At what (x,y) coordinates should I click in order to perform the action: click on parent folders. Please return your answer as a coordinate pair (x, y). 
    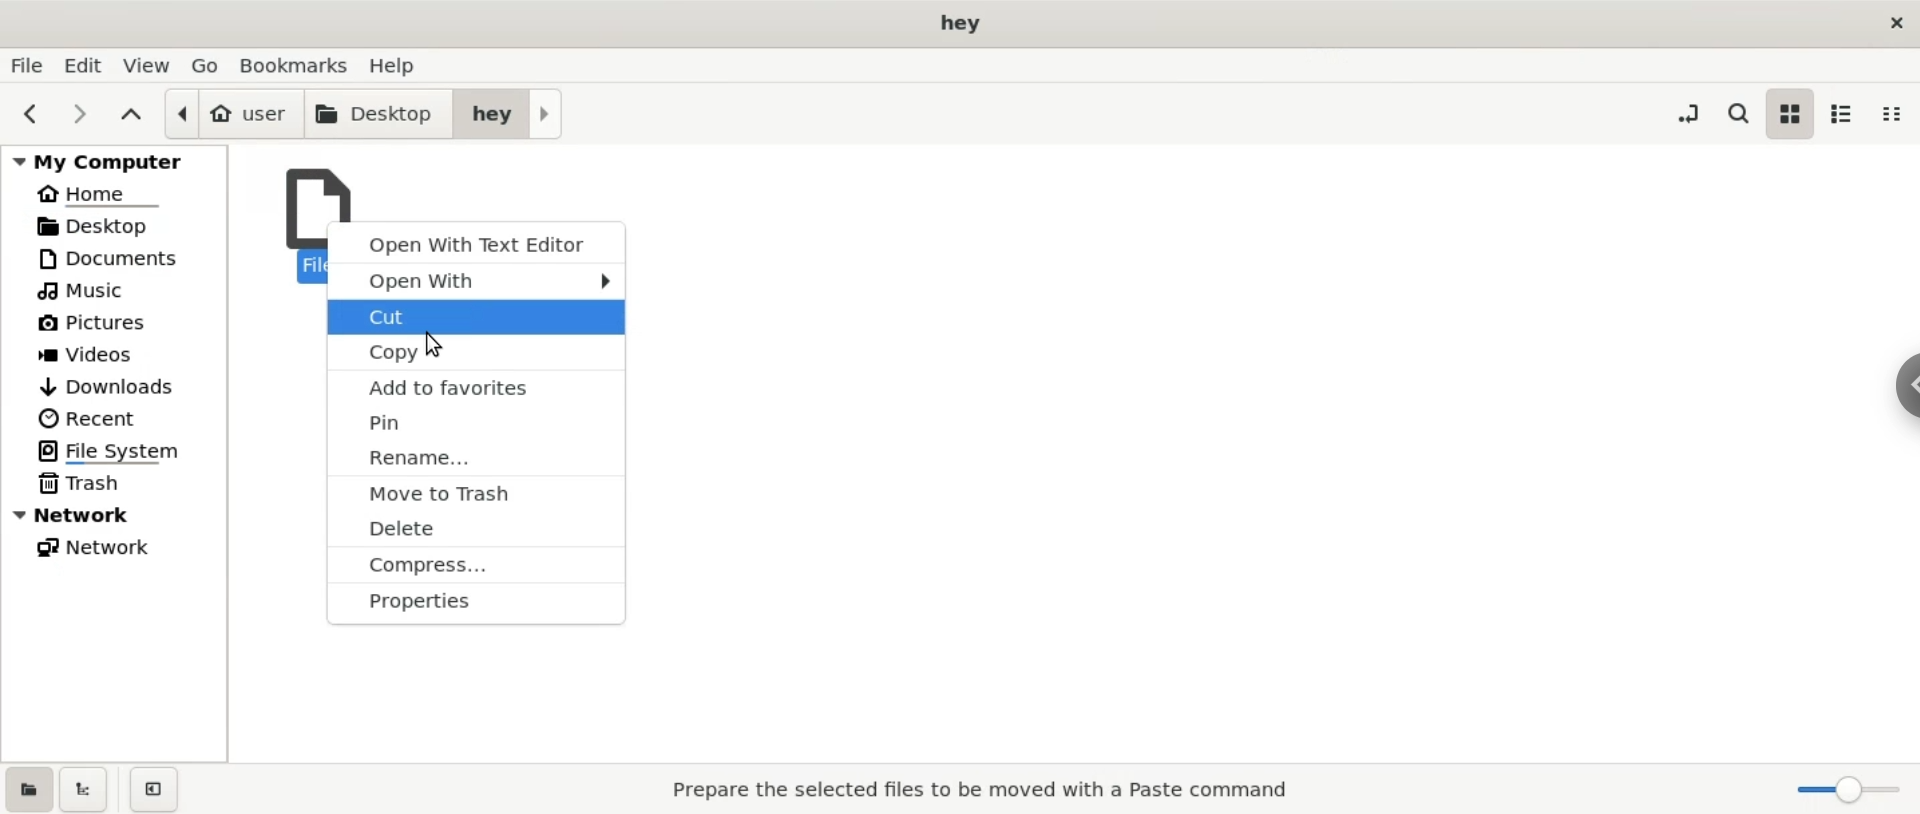
    Looking at the image, I should click on (129, 115).